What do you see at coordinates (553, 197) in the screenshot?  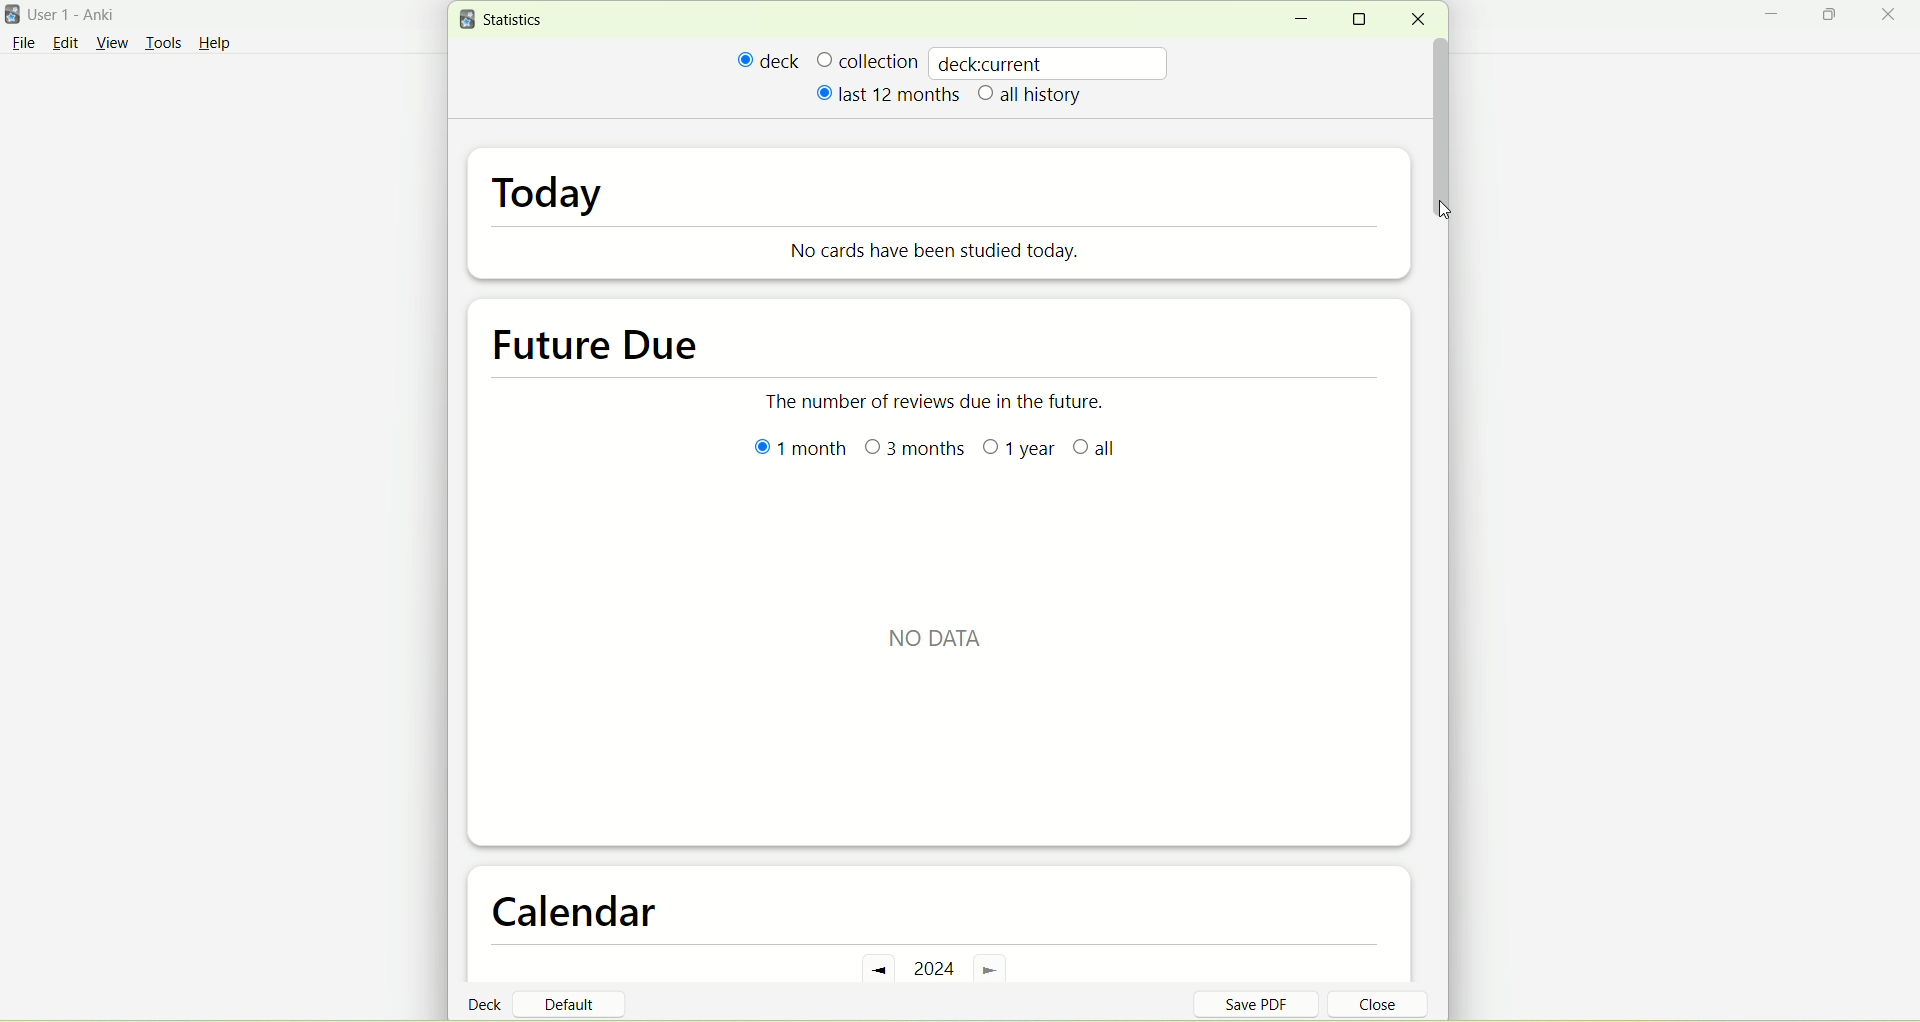 I see `today` at bounding box center [553, 197].